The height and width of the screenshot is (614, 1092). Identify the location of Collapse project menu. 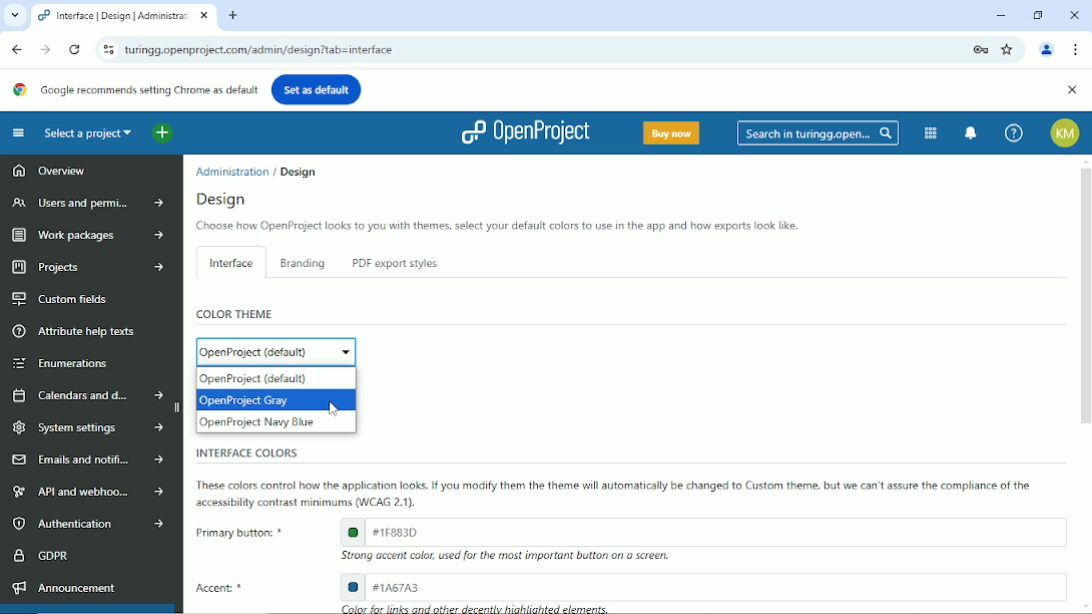
(18, 133).